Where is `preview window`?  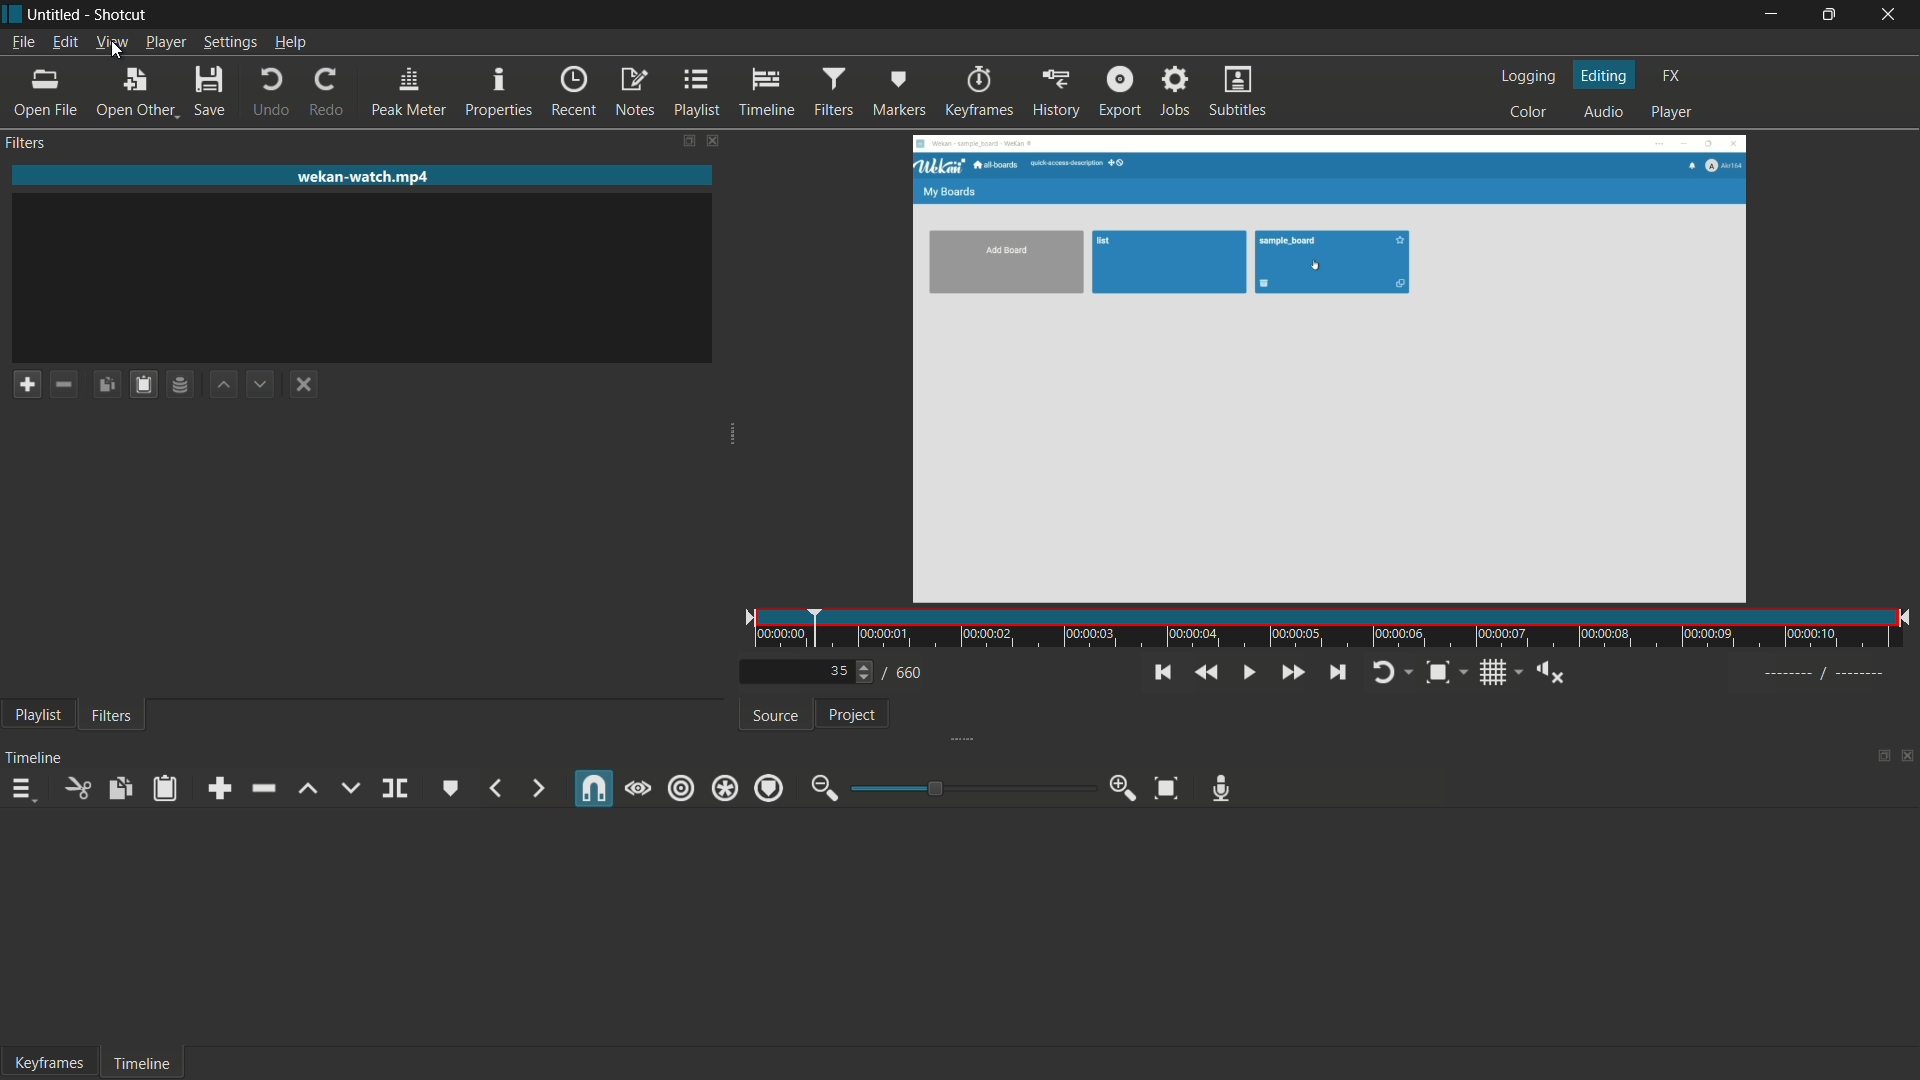 preview window is located at coordinates (1328, 370).